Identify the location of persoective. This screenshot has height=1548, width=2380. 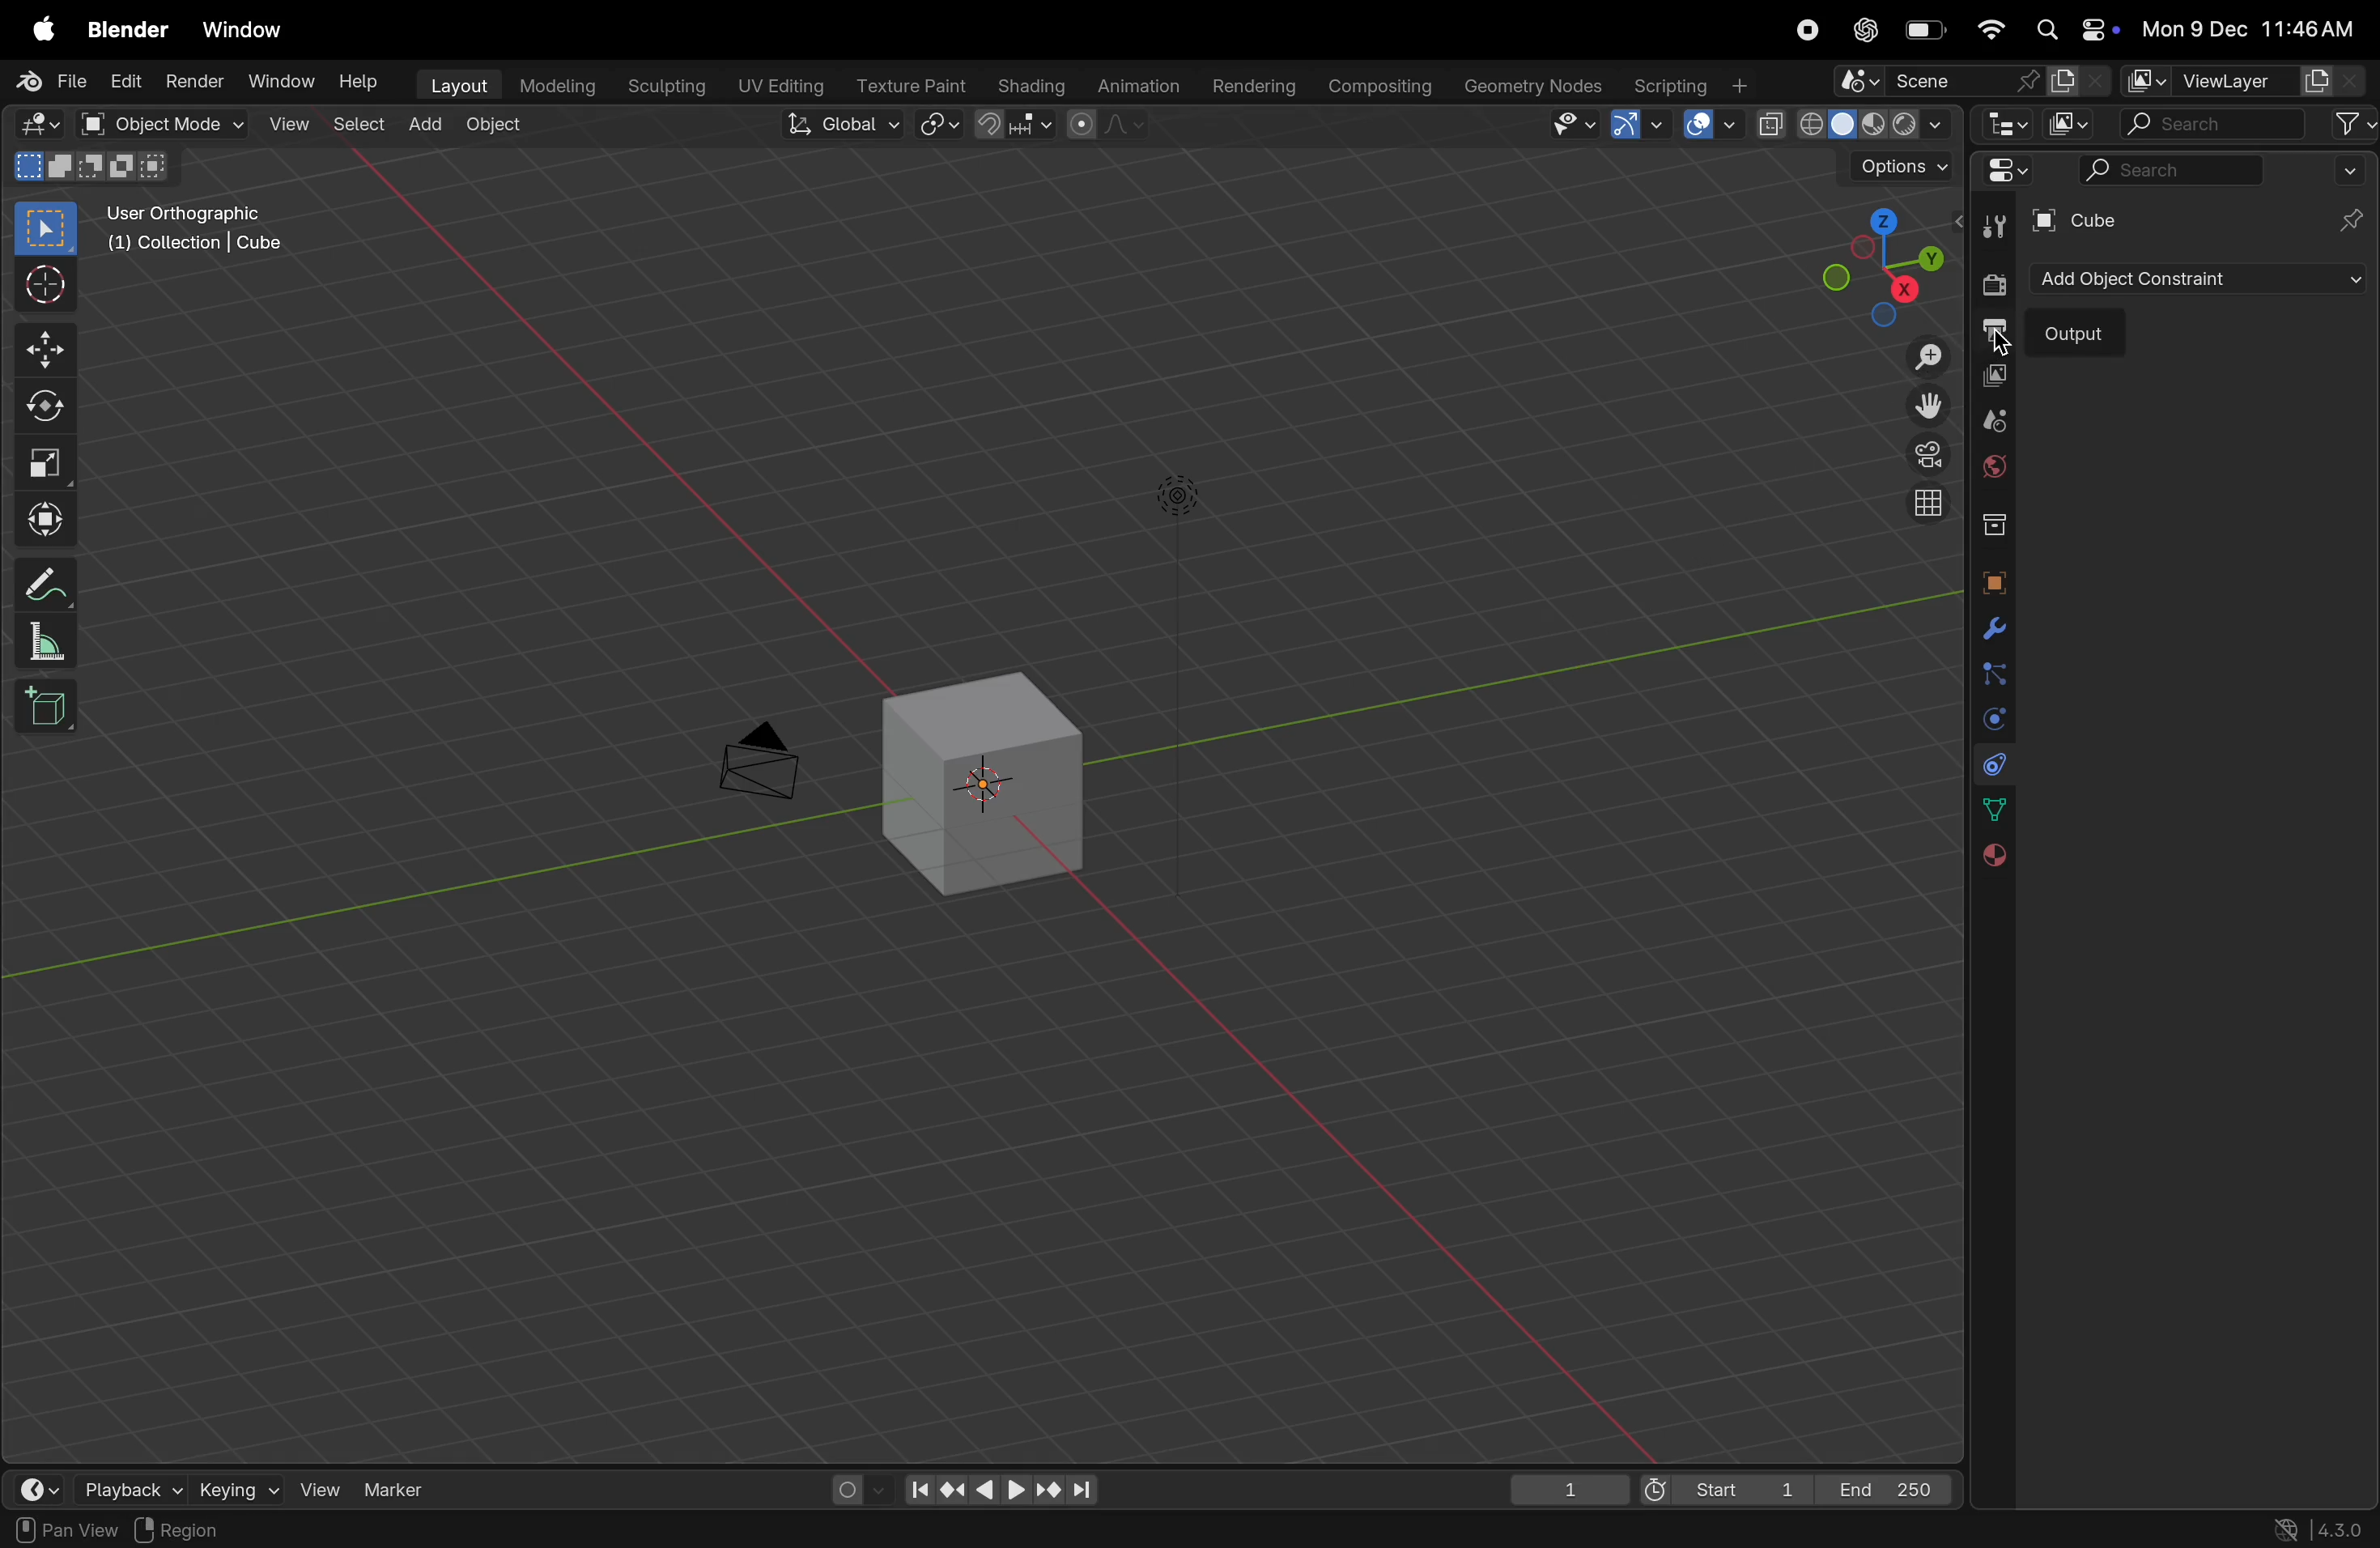
(1921, 454).